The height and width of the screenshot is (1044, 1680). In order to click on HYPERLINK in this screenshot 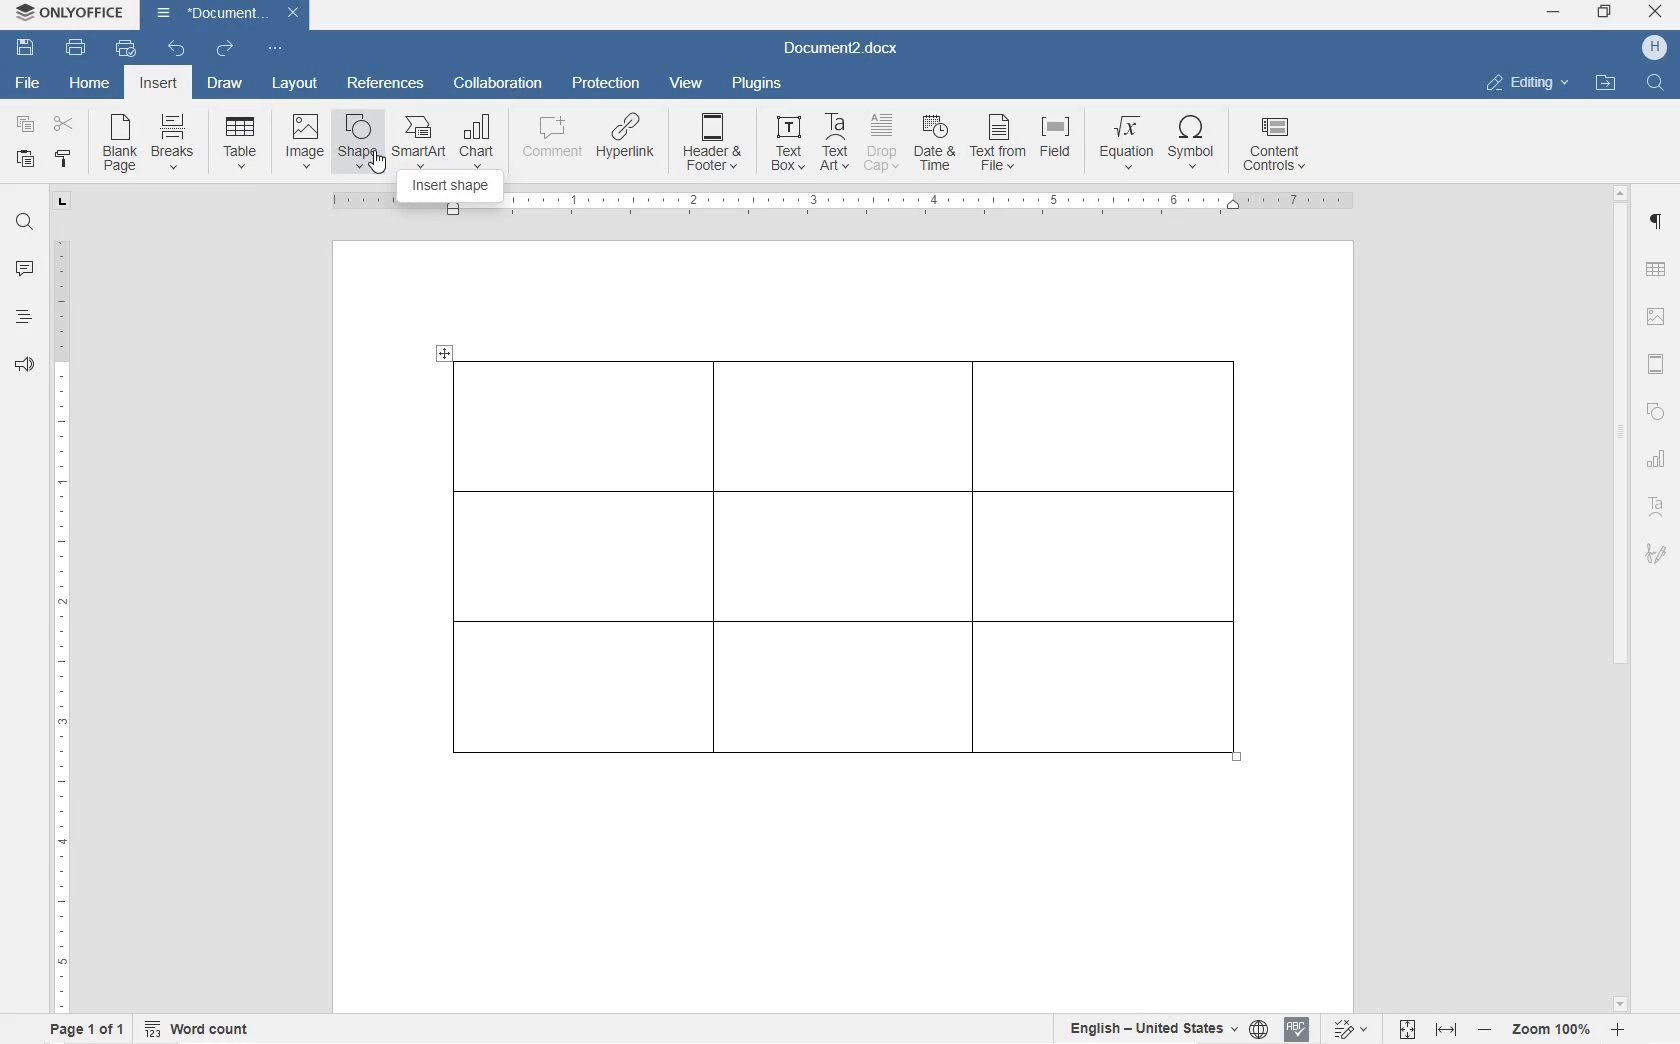, I will do `click(626, 143)`.